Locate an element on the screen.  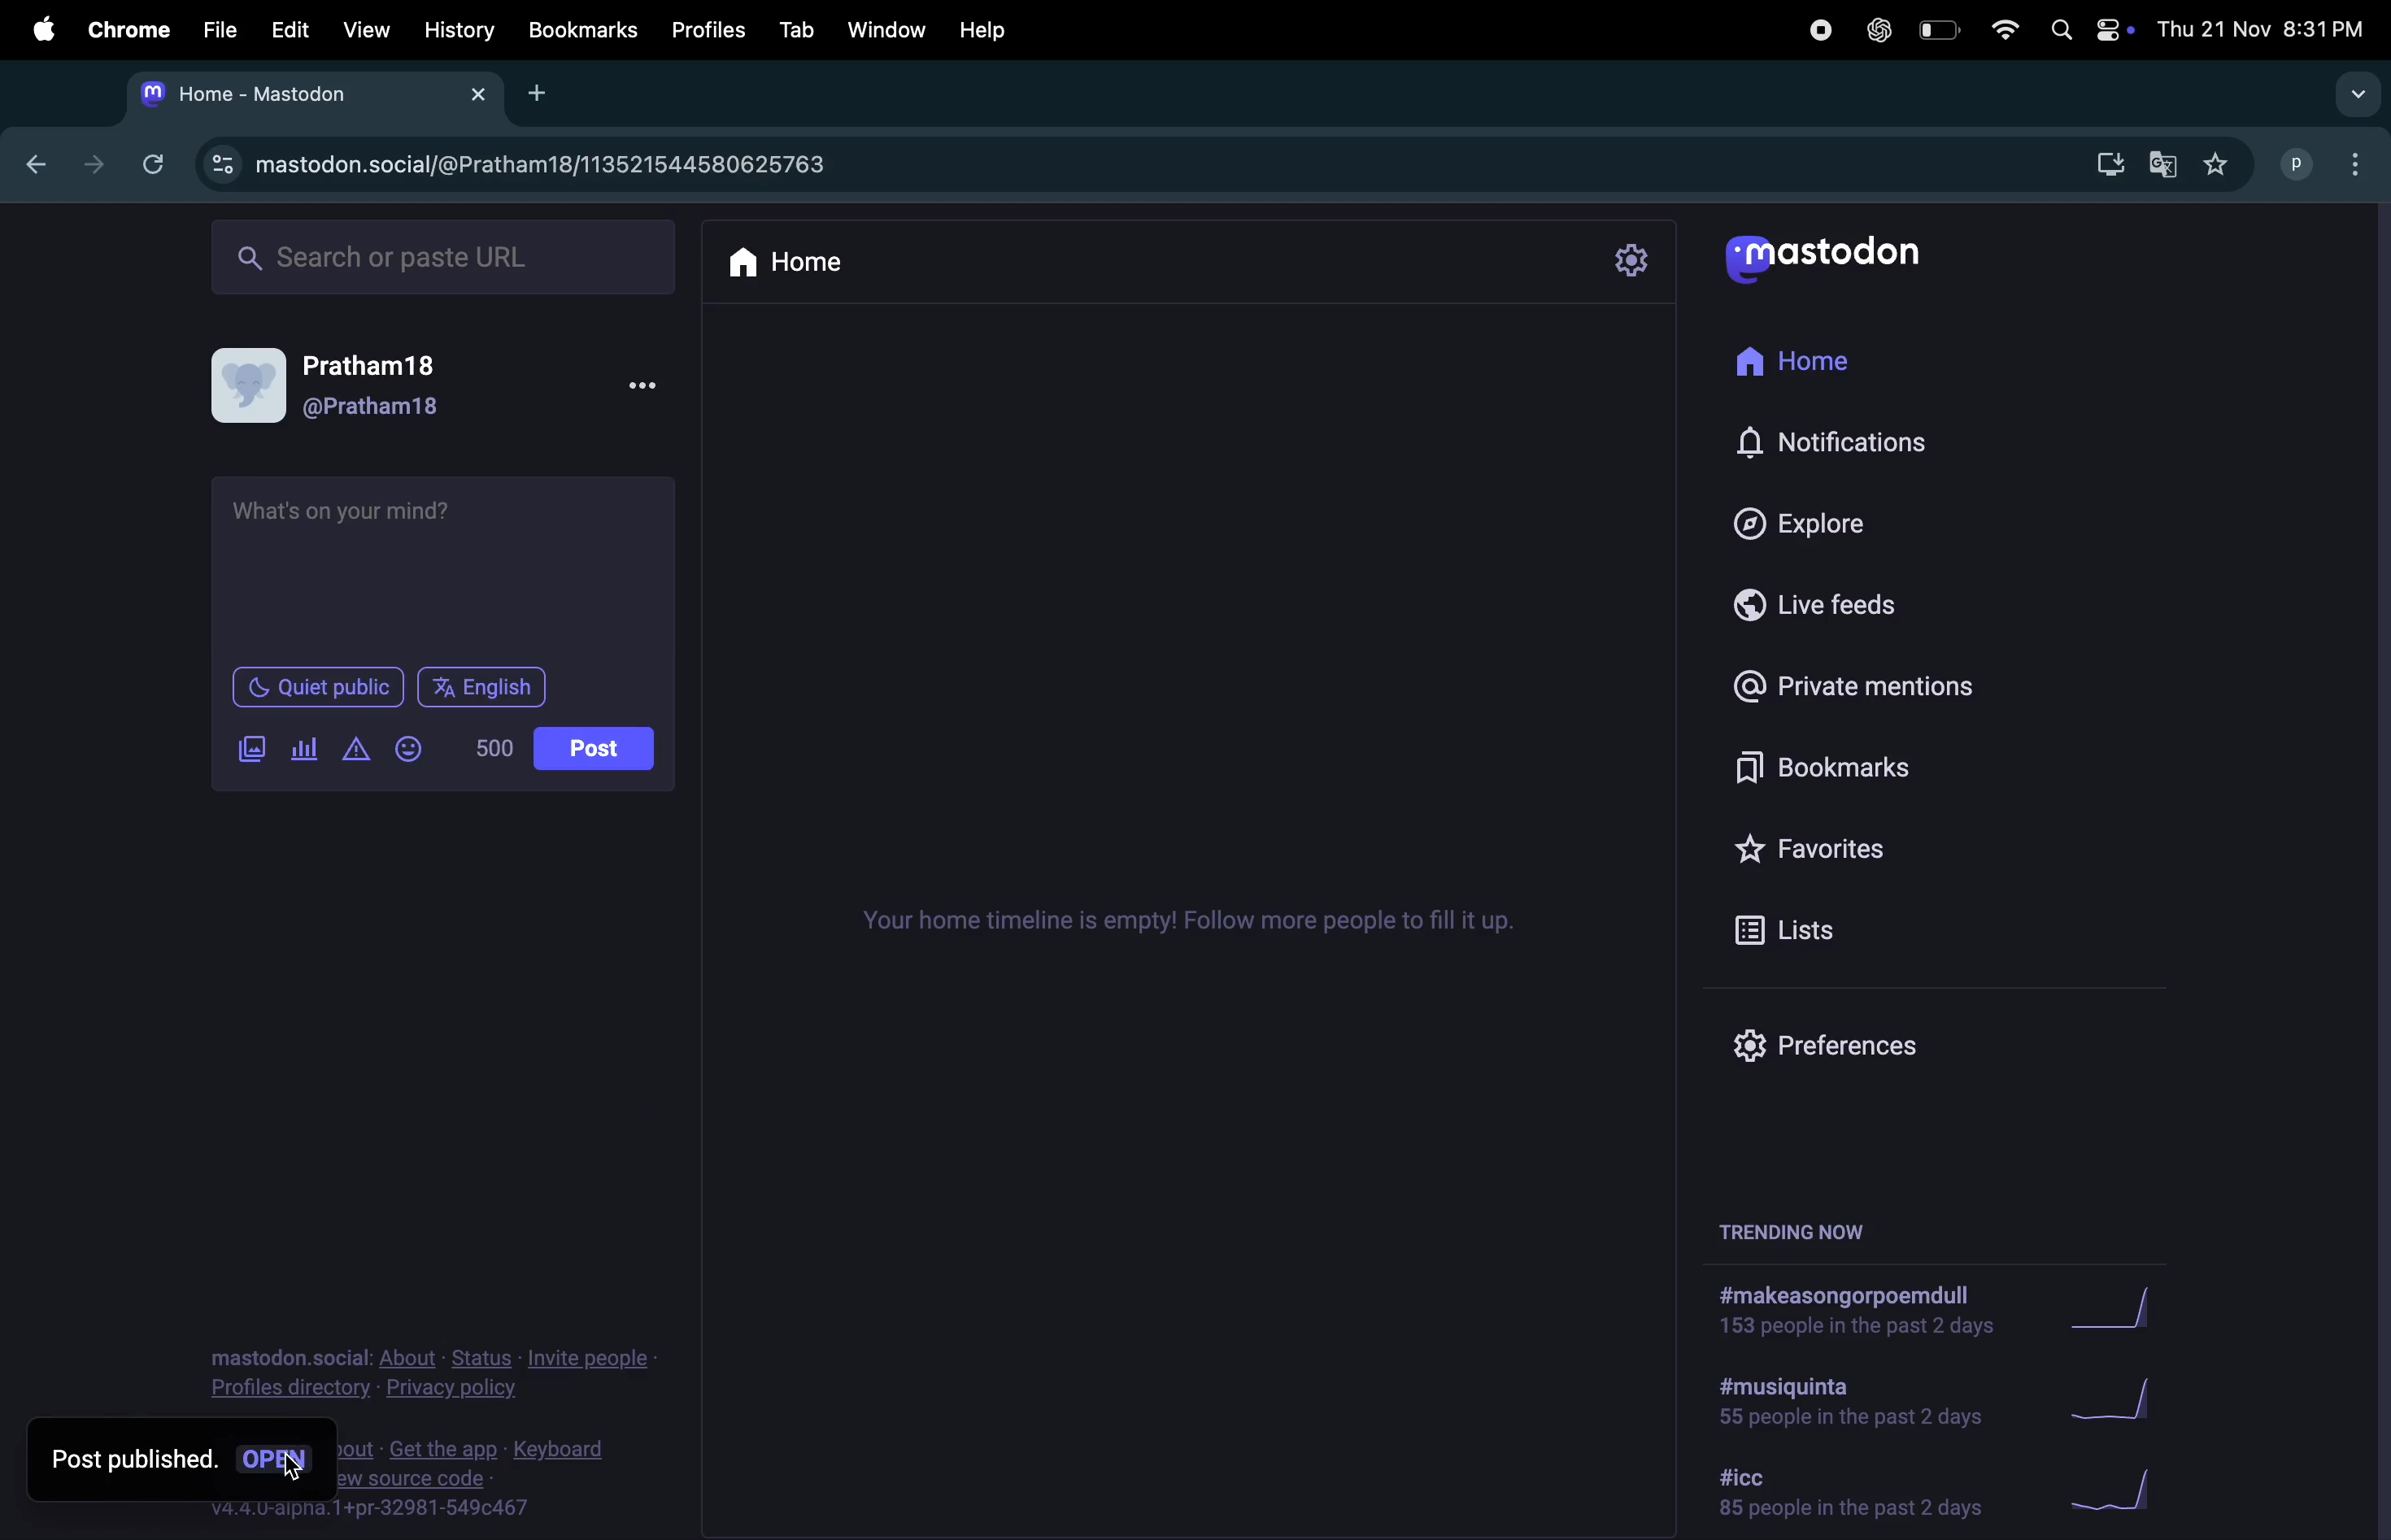
setting is located at coordinates (1638, 262).